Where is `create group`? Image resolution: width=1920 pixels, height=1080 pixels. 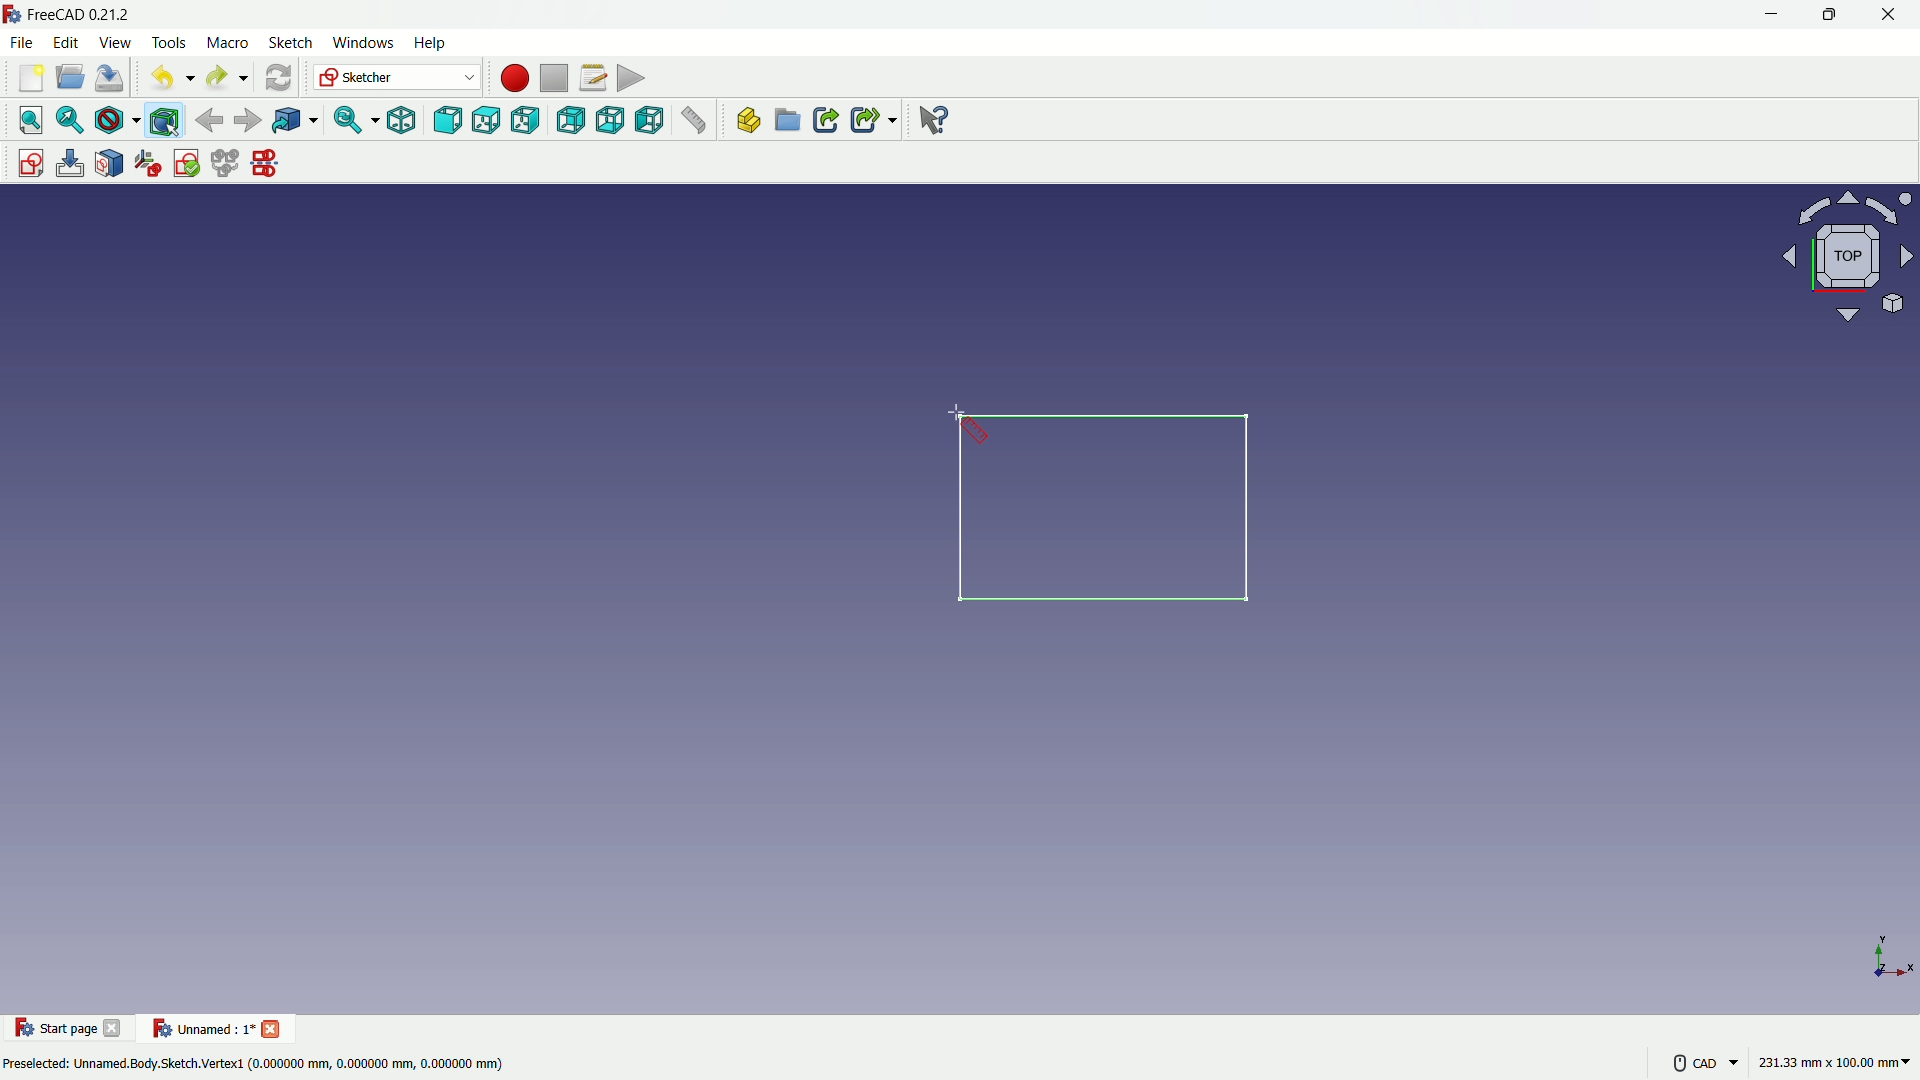 create group is located at coordinates (789, 123).